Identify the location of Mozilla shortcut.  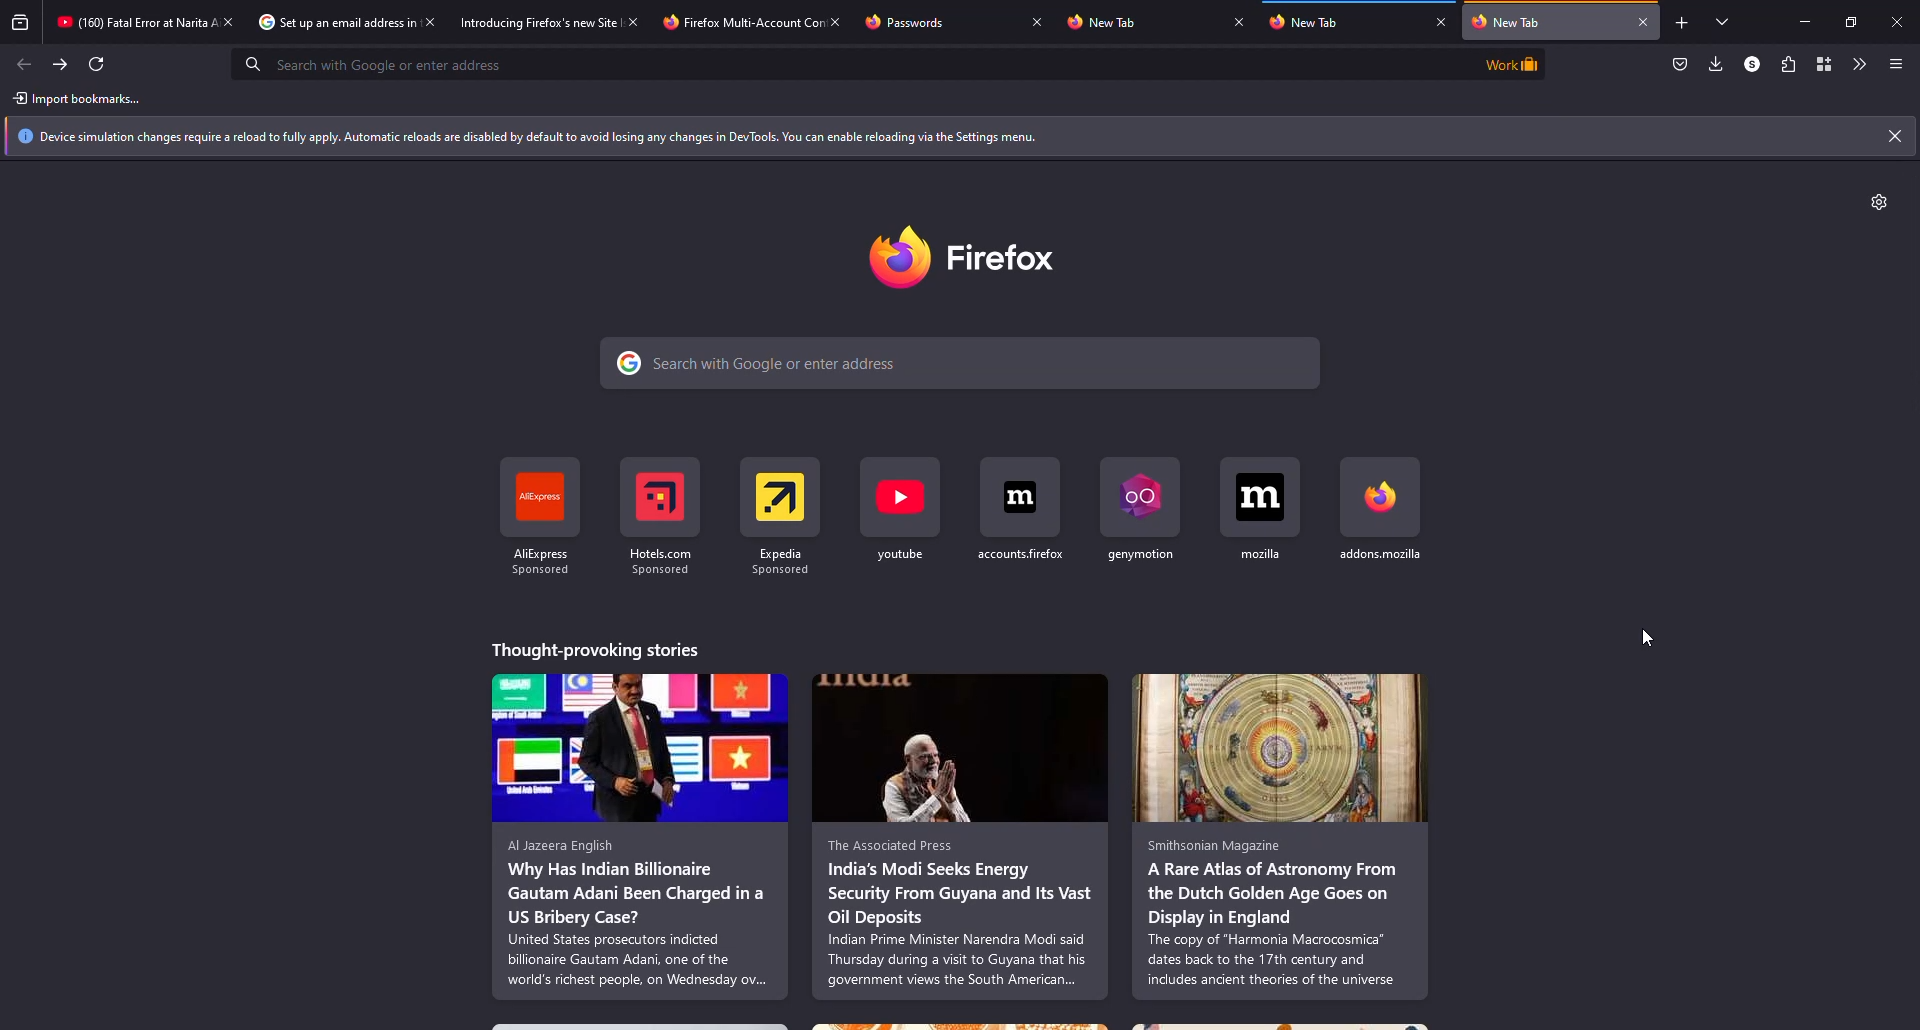
(1261, 510).